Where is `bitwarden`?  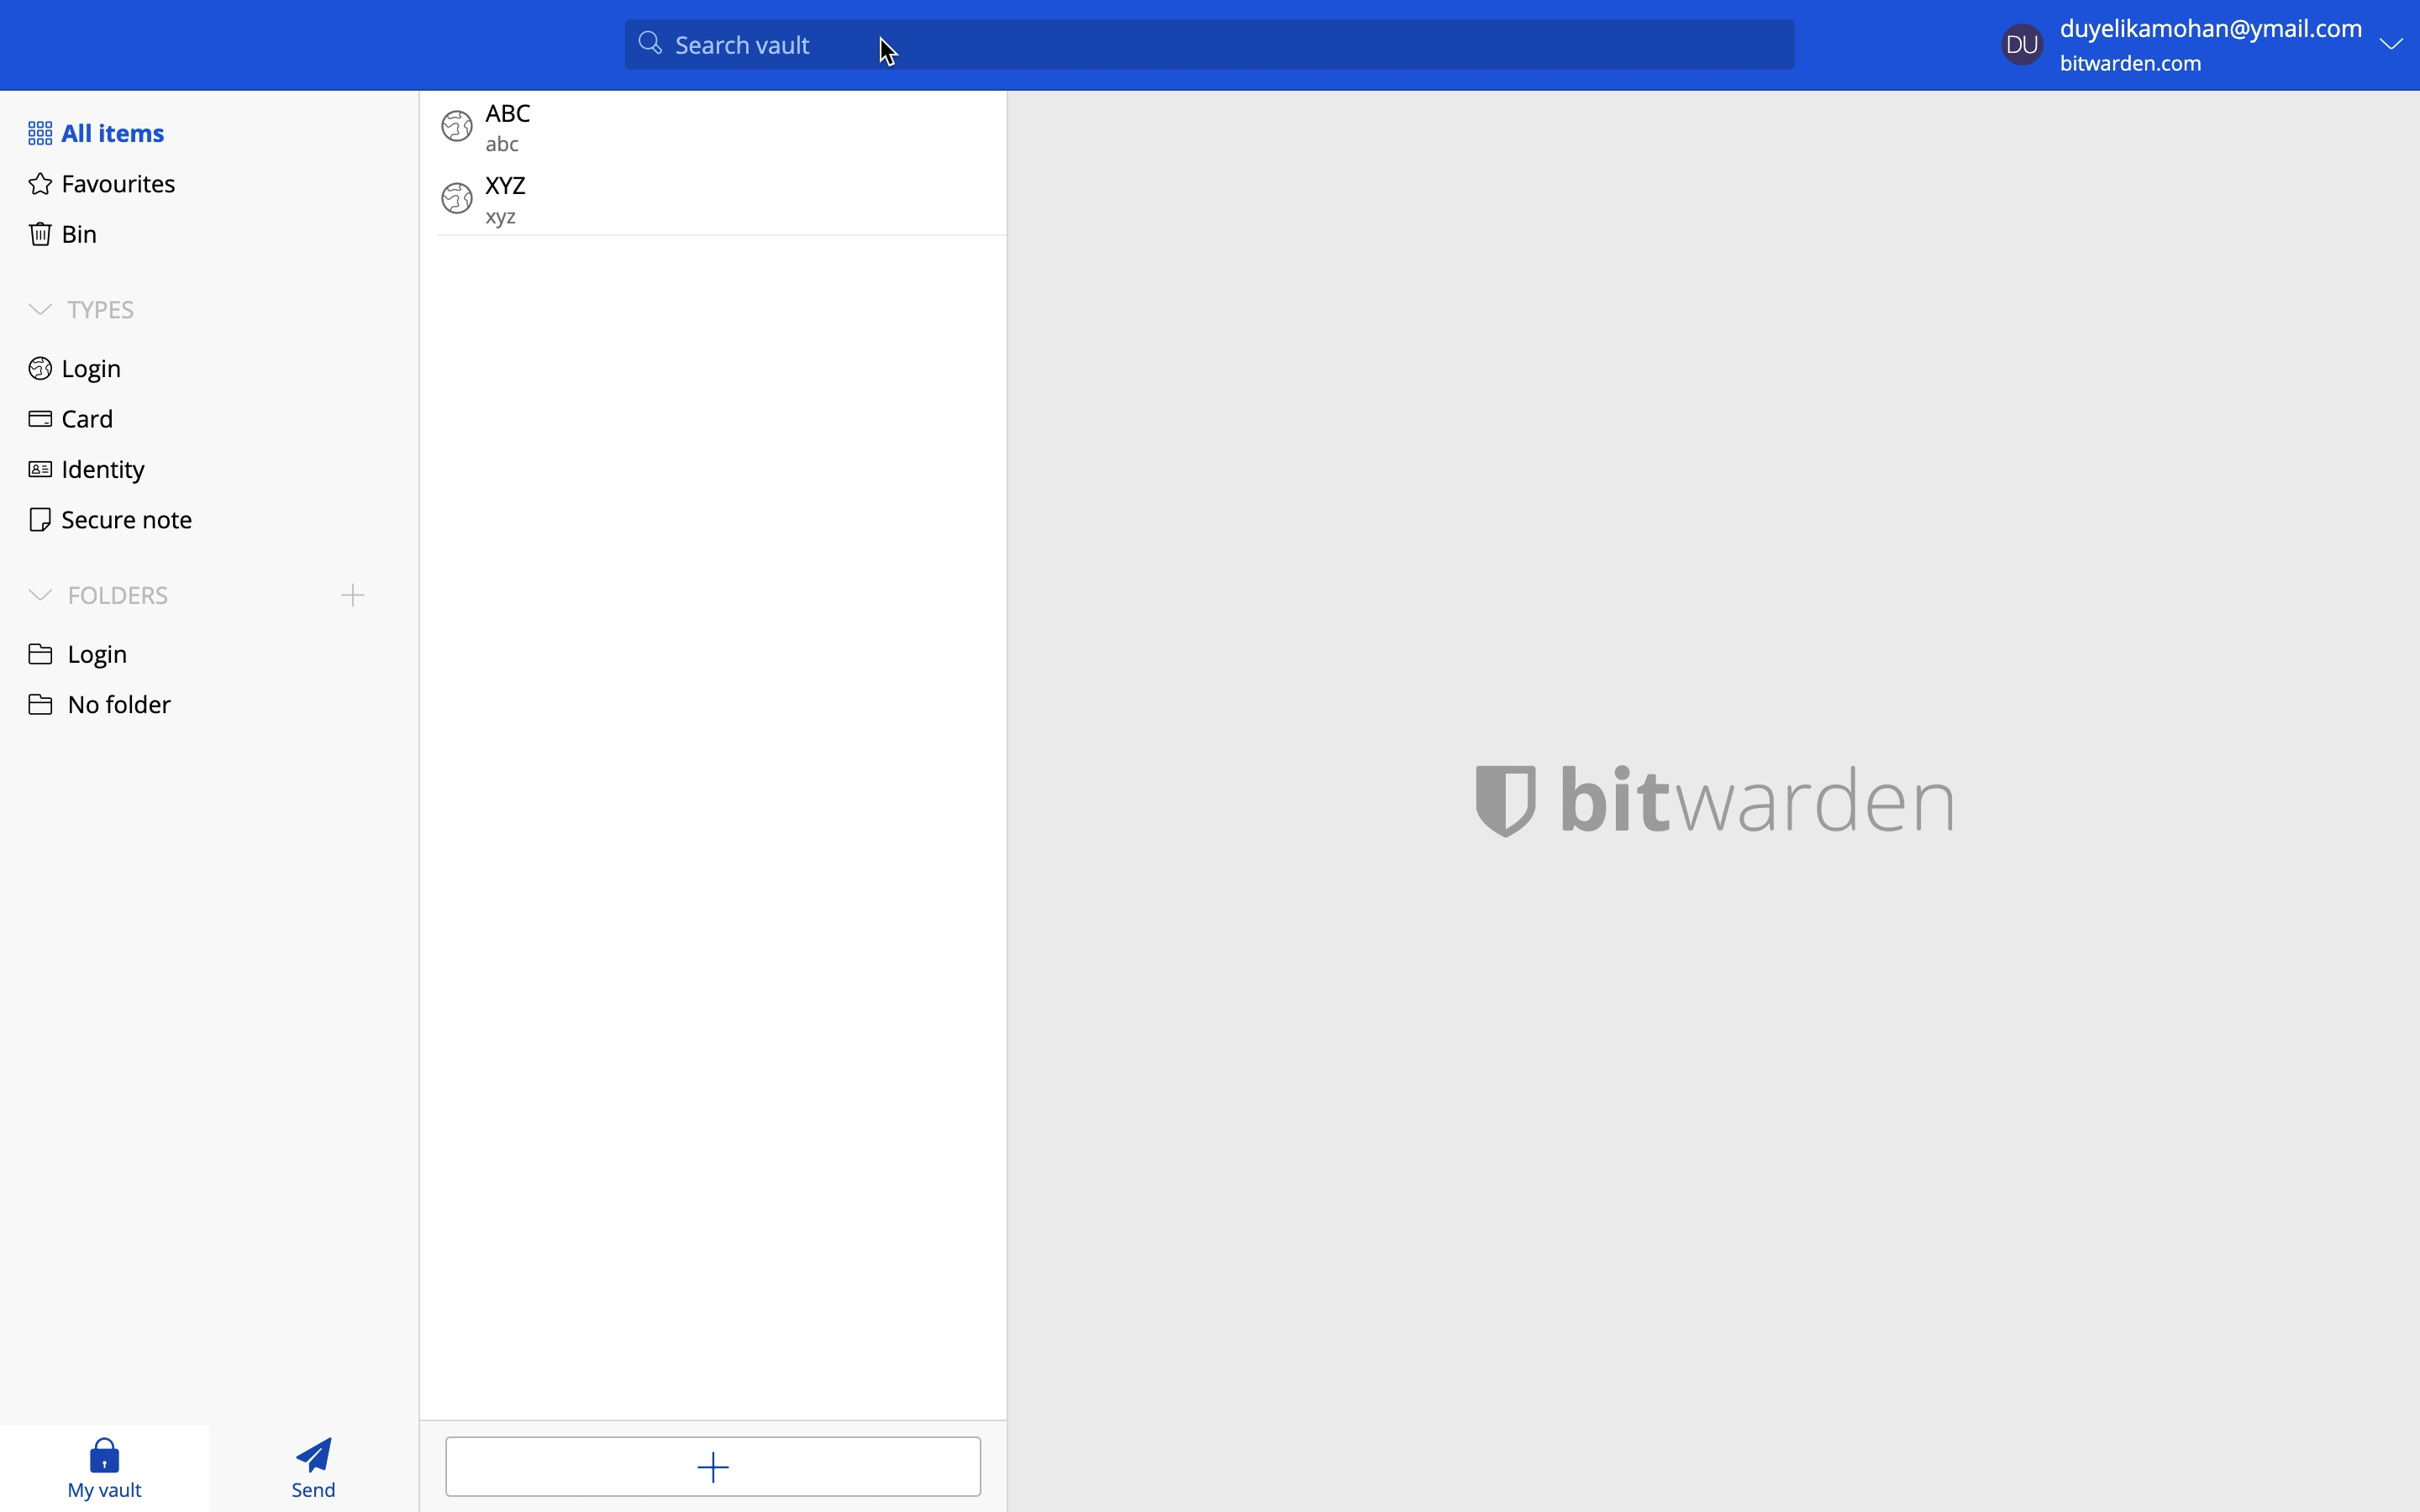
bitwarden is located at coordinates (1718, 800).